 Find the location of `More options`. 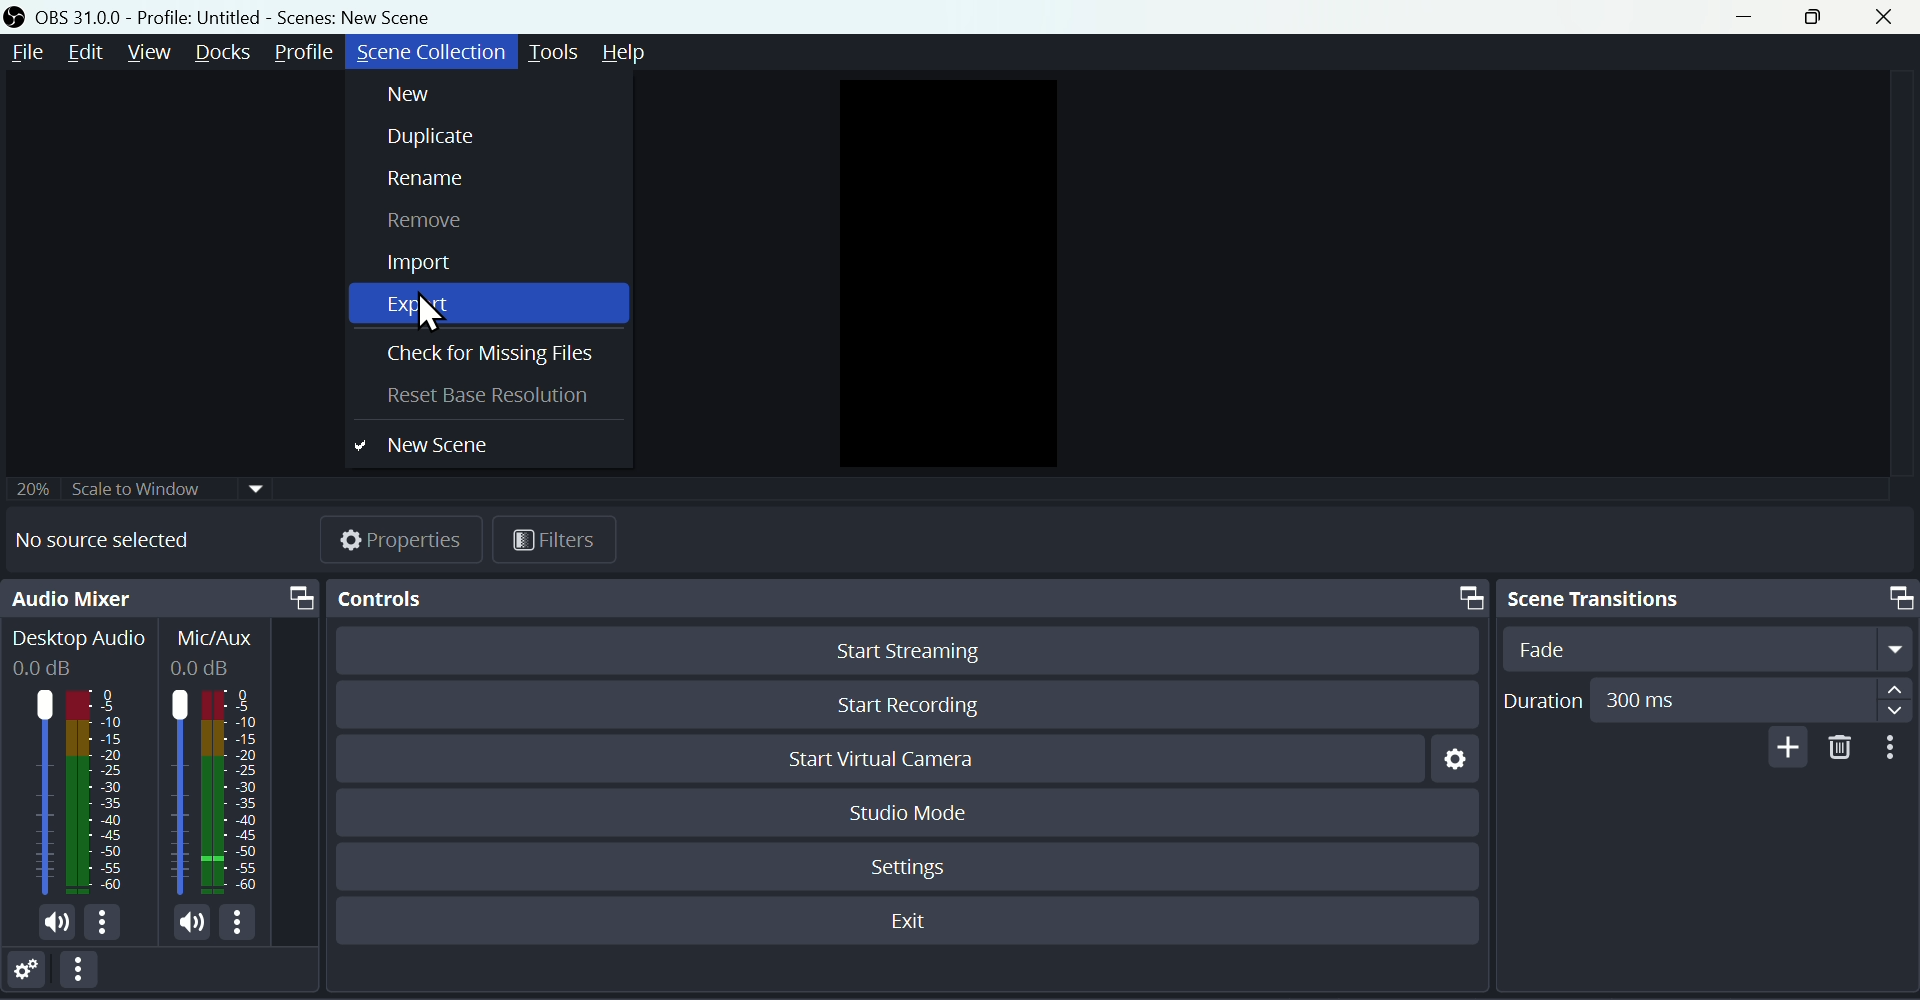

More options is located at coordinates (1895, 748).